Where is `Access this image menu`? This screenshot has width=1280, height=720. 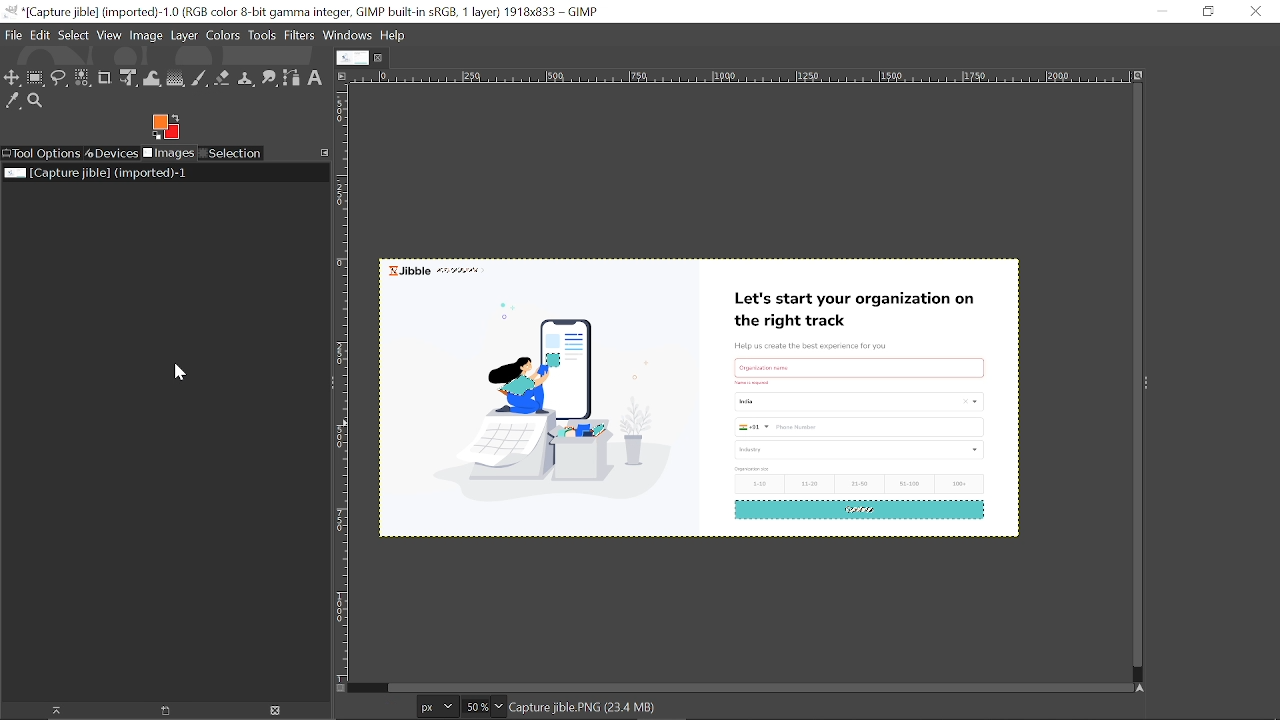
Access this image menu is located at coordinates (341, 75).